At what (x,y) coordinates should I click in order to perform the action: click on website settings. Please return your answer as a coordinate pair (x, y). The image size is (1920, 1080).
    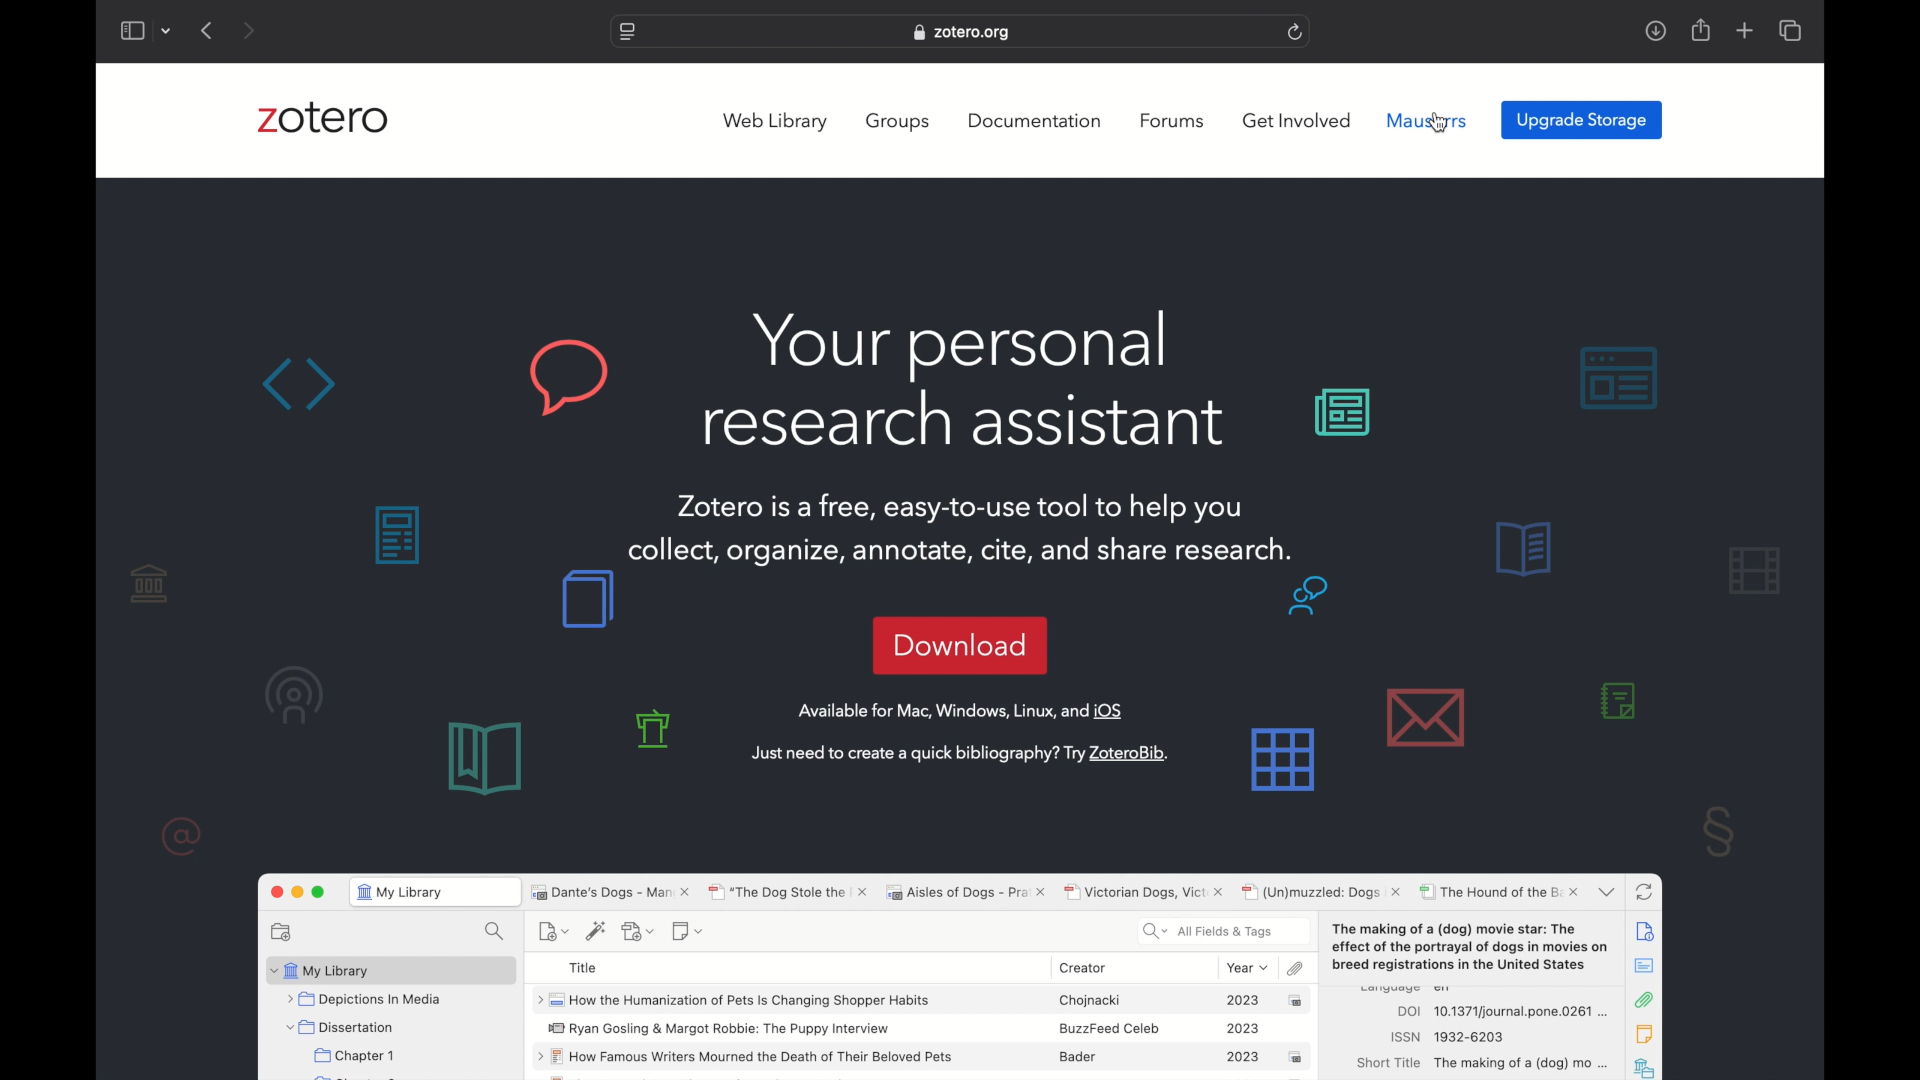
    Looking at the image, I should click on (626, 32).